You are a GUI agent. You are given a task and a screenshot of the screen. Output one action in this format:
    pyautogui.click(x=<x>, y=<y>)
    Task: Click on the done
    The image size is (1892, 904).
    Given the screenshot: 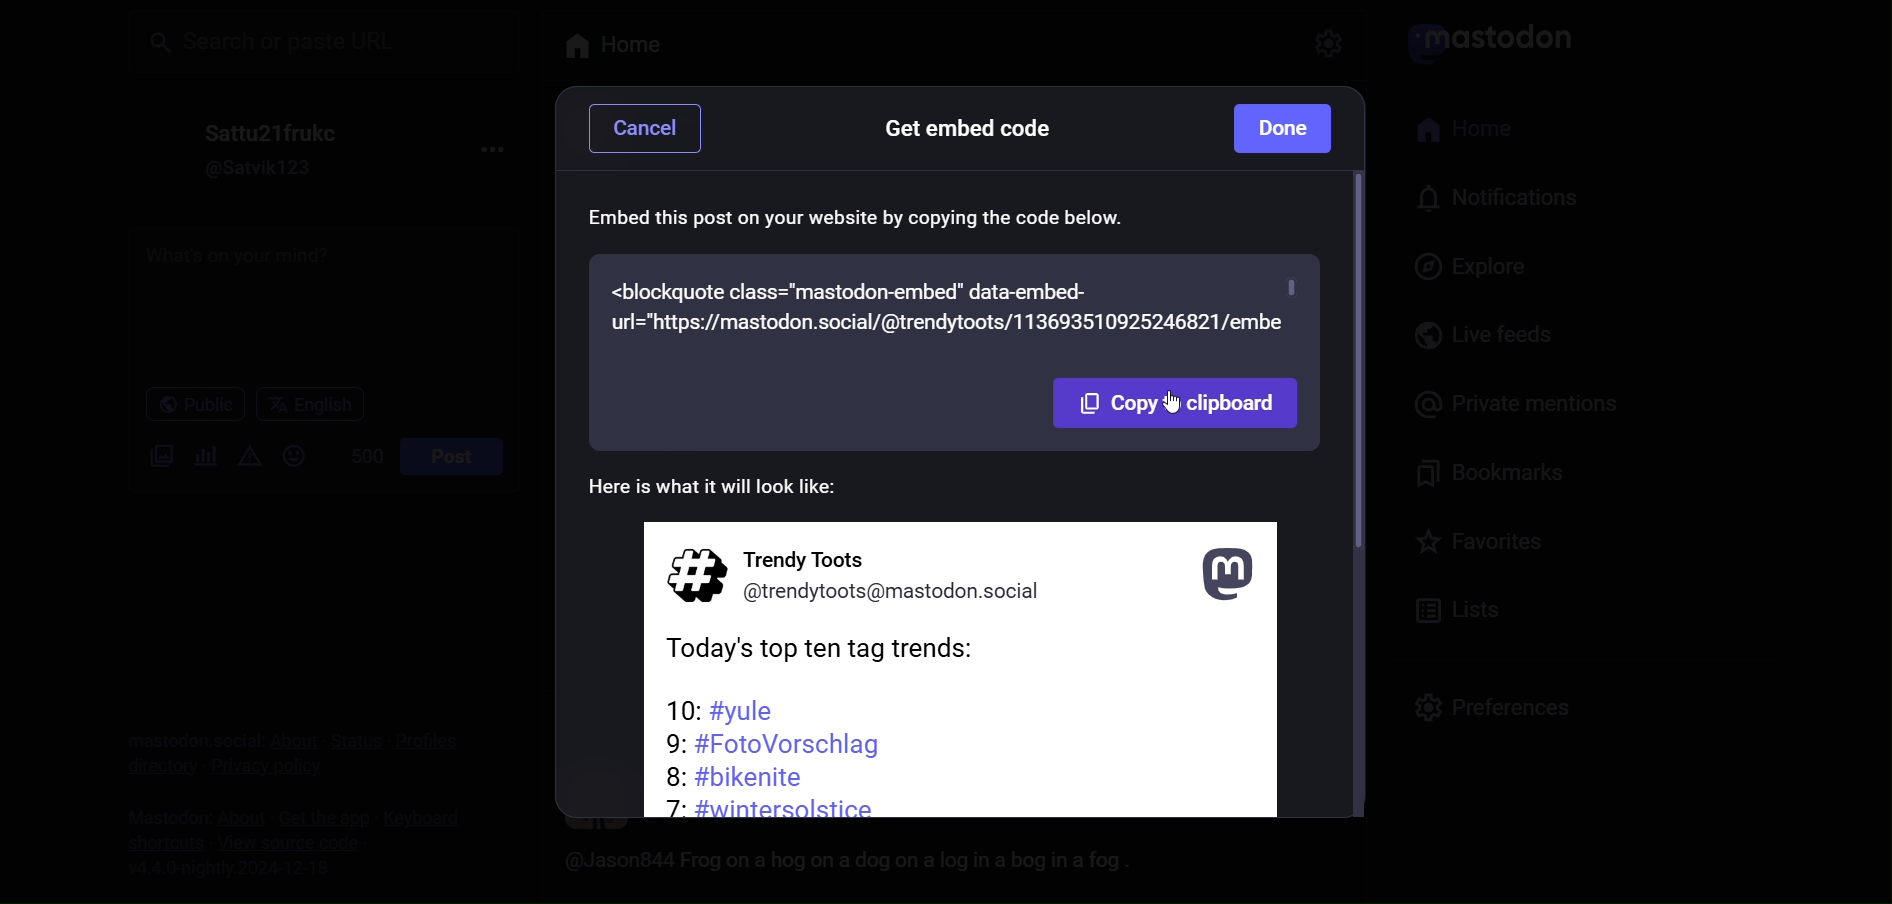 What is the action you would take?
    pyautogui.click(x=1285, y=127)
    